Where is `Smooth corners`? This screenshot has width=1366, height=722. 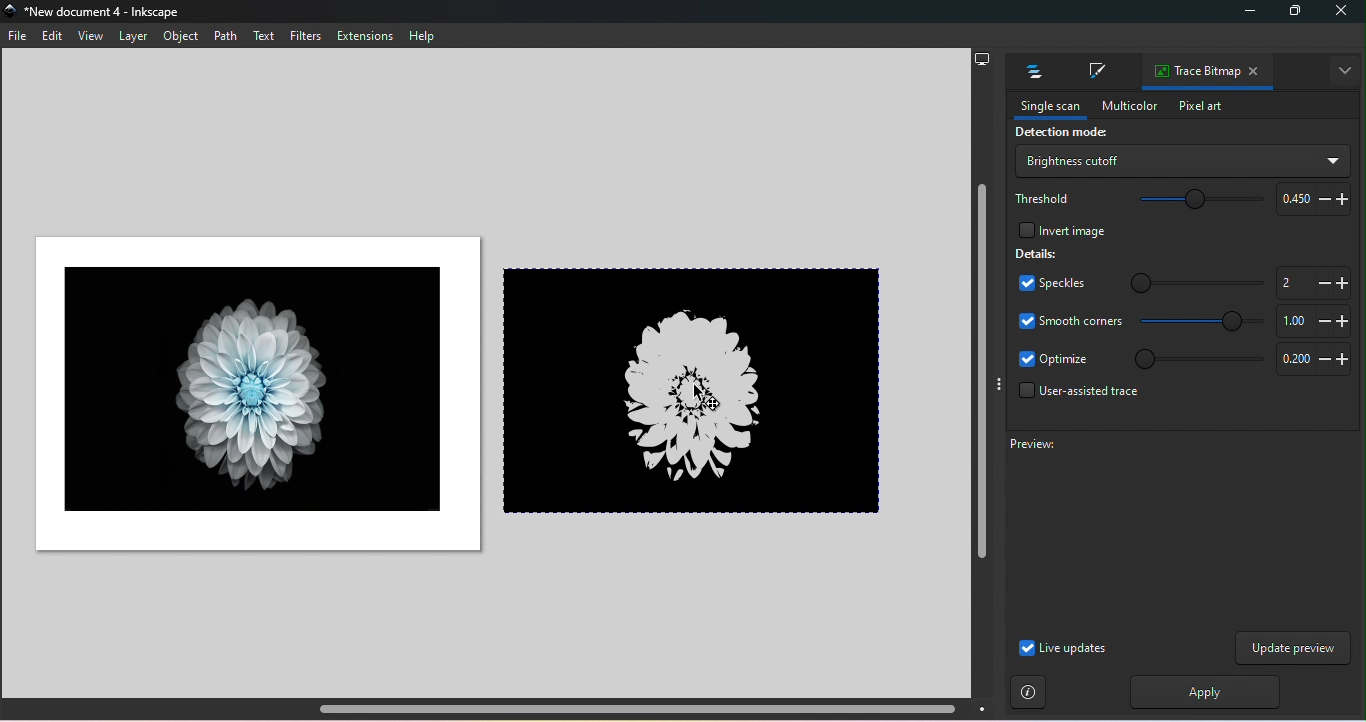
Smooth corners is located at coordinates (1070, 320).